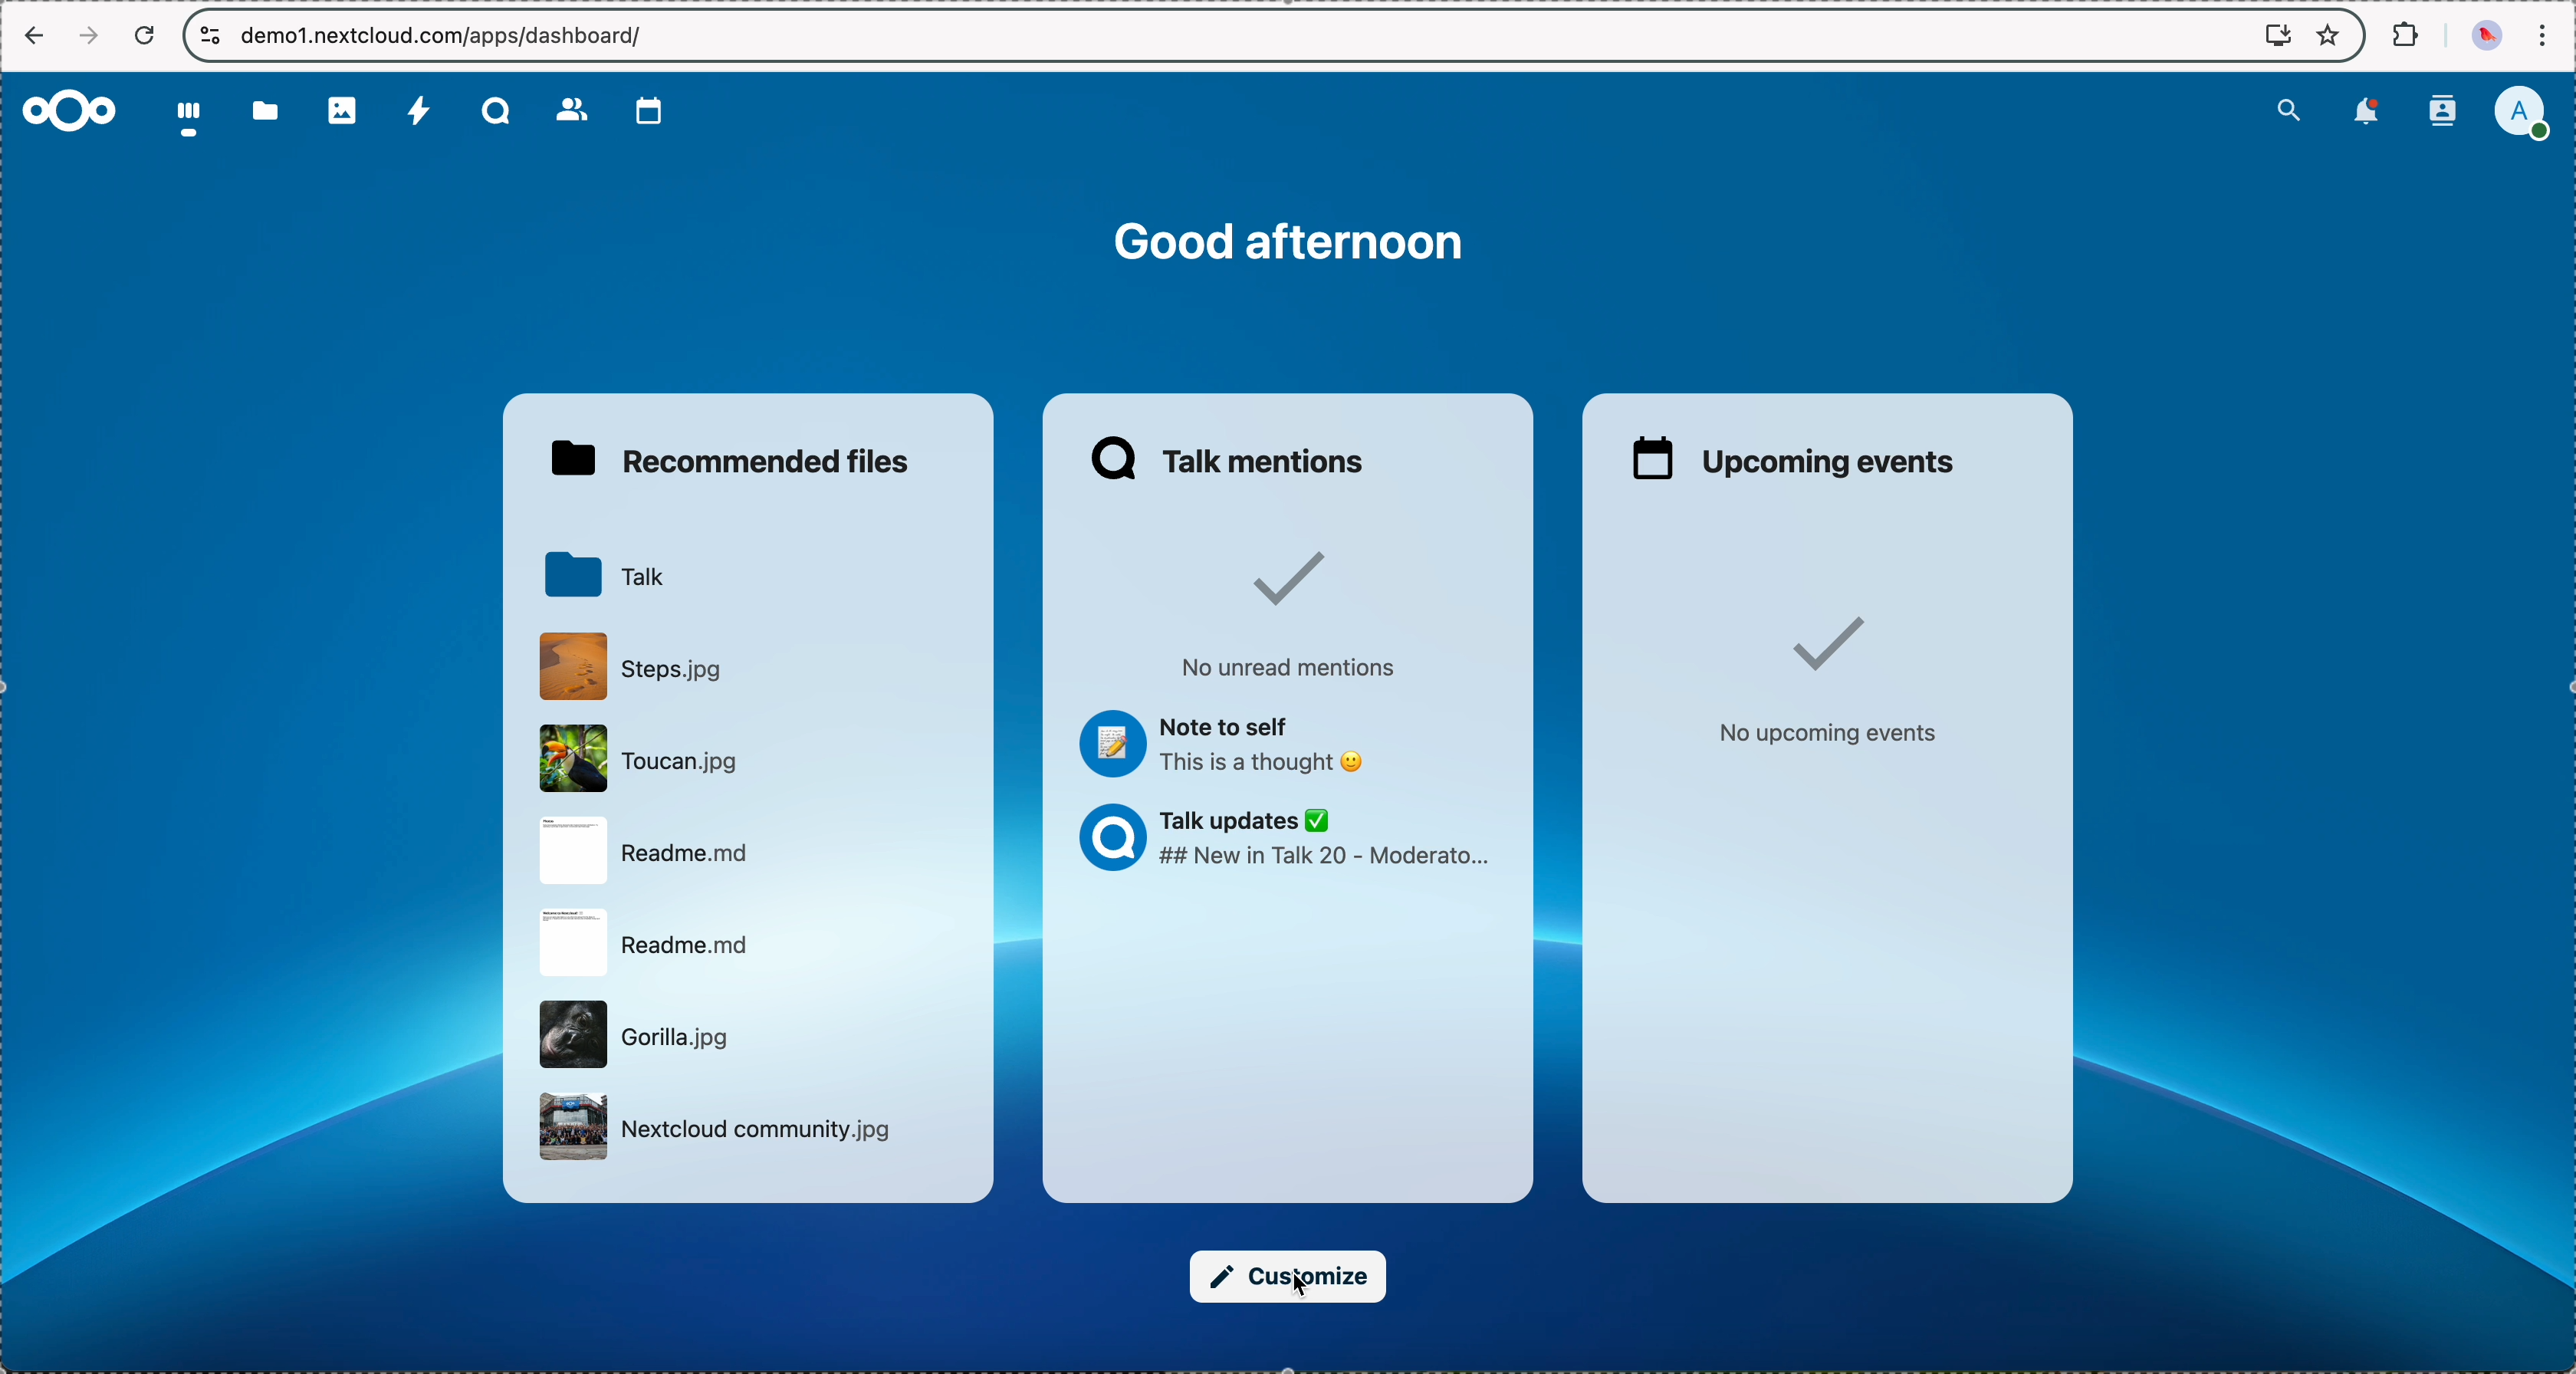 The width and height of the screenshot is (2576, 1374). I want to click on screen, so click(2278, 35).